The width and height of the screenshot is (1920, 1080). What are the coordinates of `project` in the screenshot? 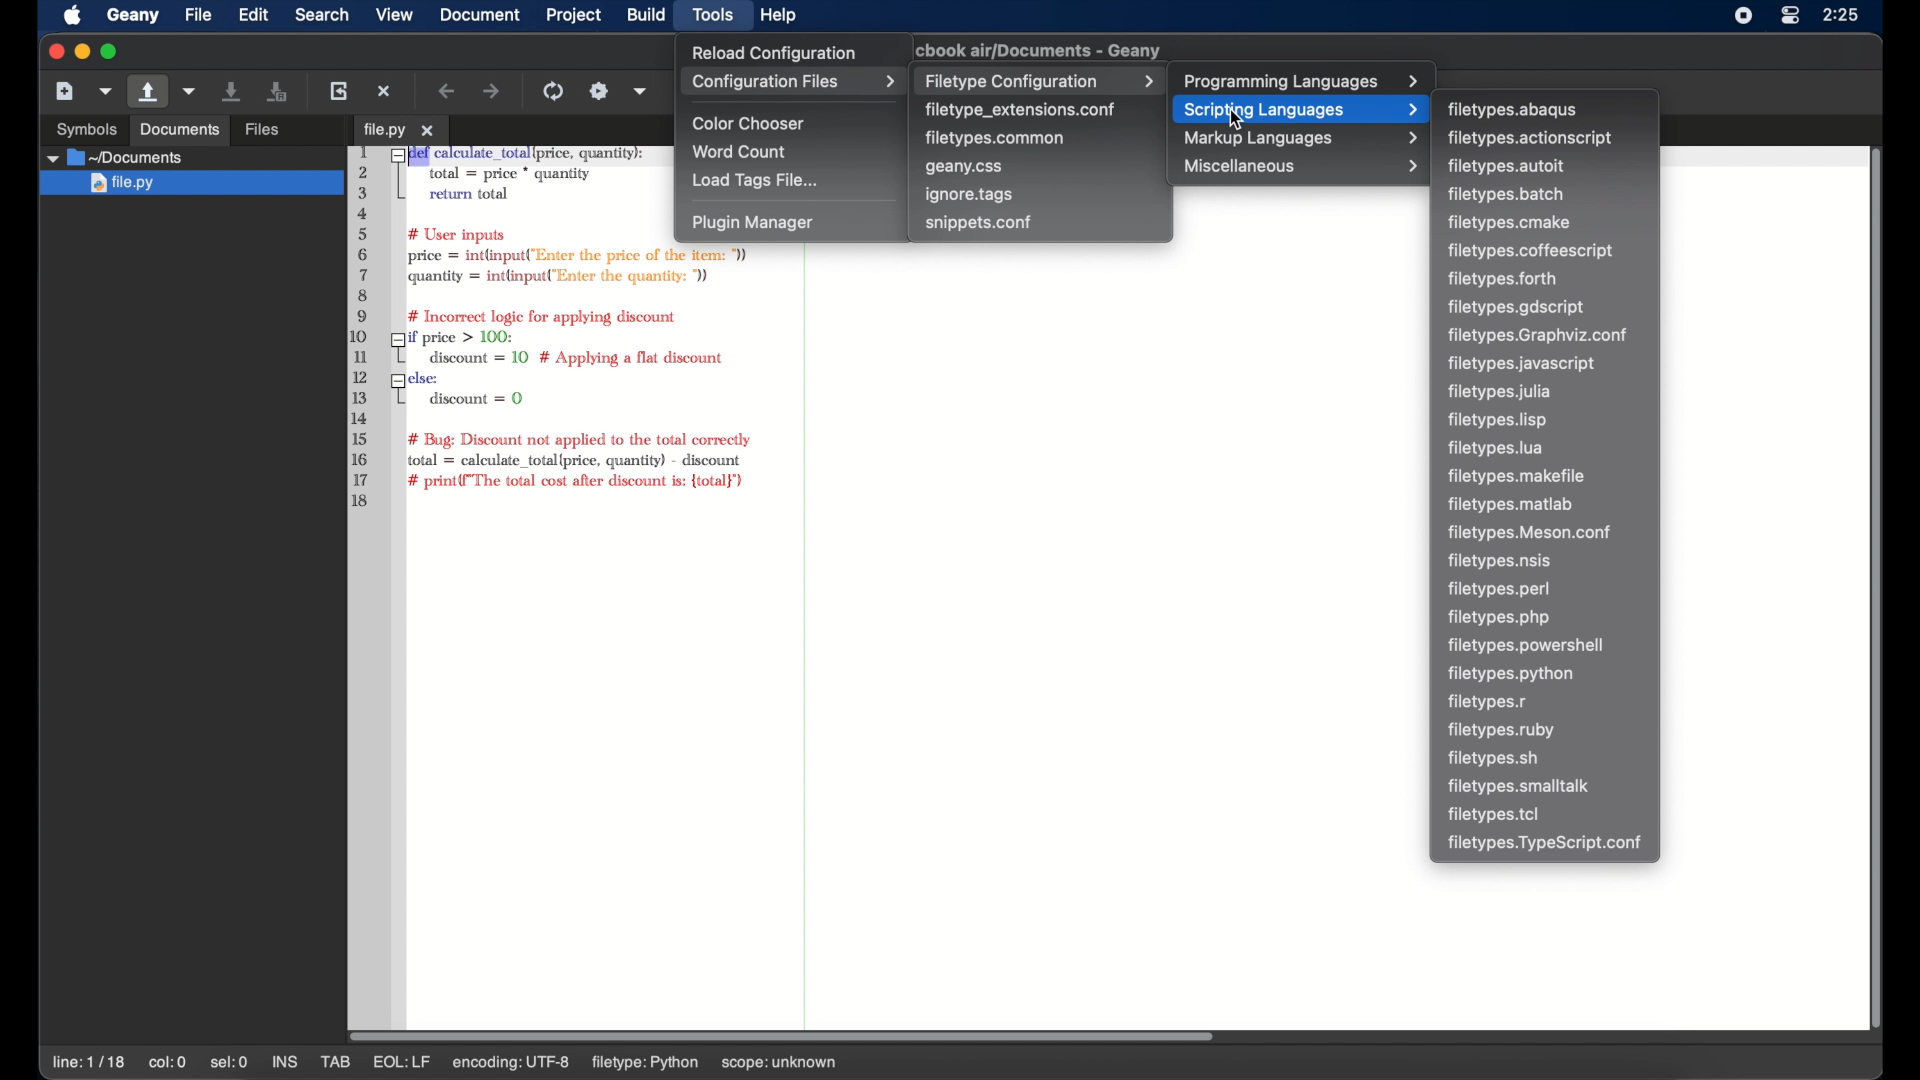 It's located at (575, 15).